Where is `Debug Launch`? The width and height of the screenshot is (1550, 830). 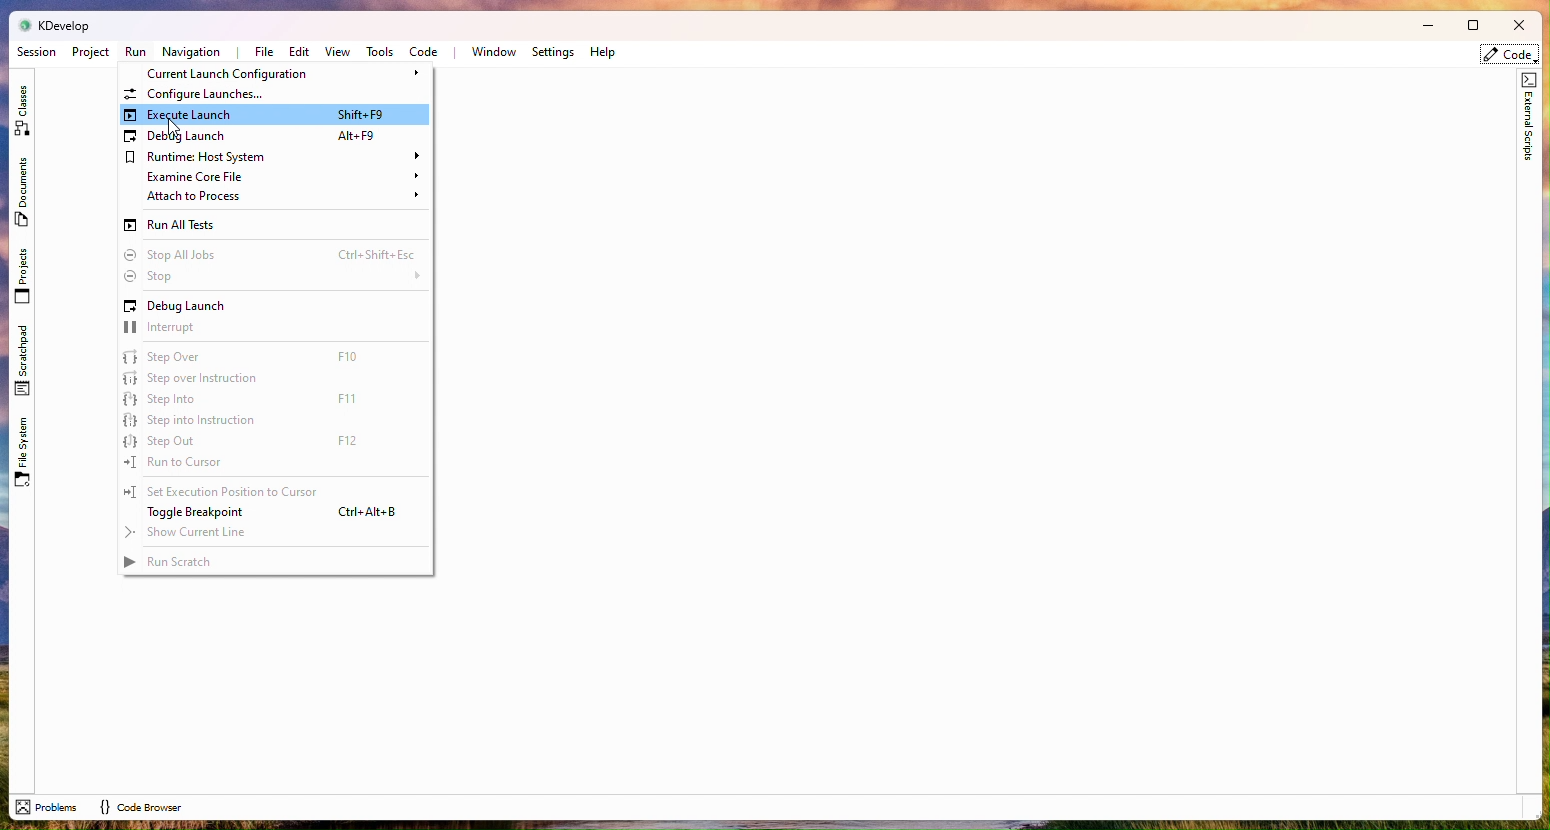 Debug Launch is located at coordinates (274, 306).